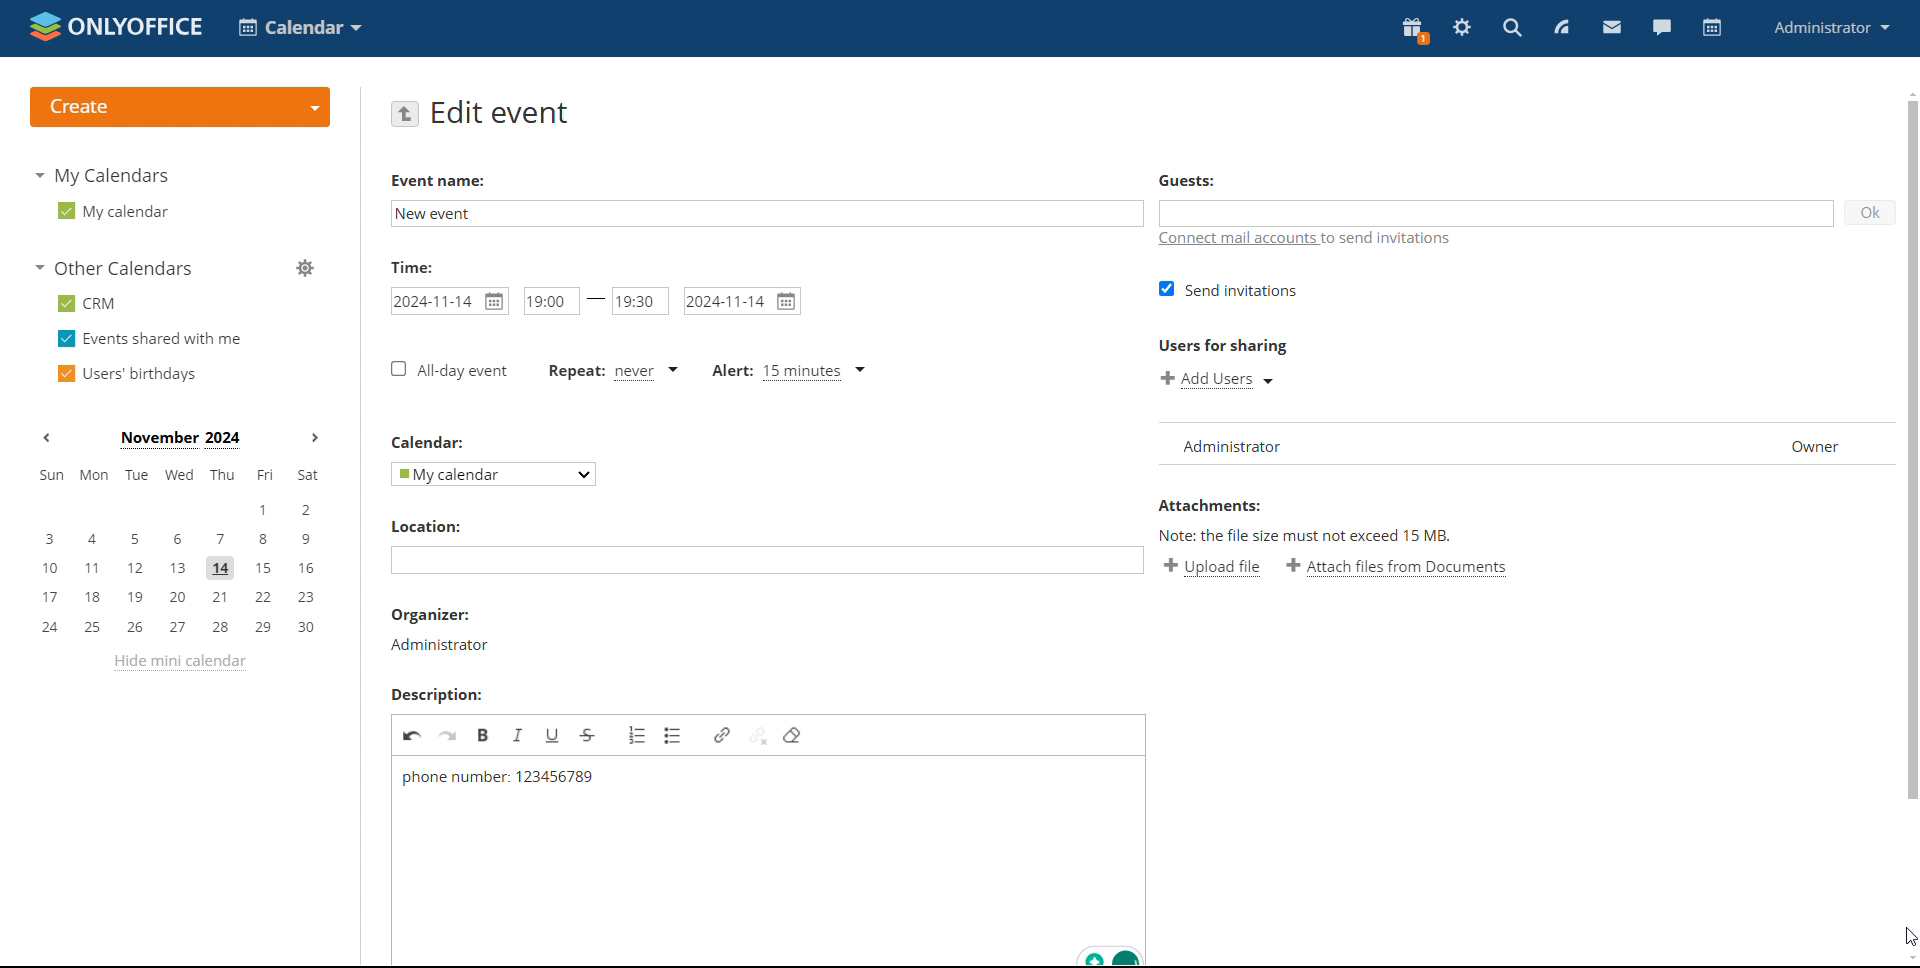 This screenshot has width=1920, height=968. I want to click on scroll bar, so click(1908, 456).